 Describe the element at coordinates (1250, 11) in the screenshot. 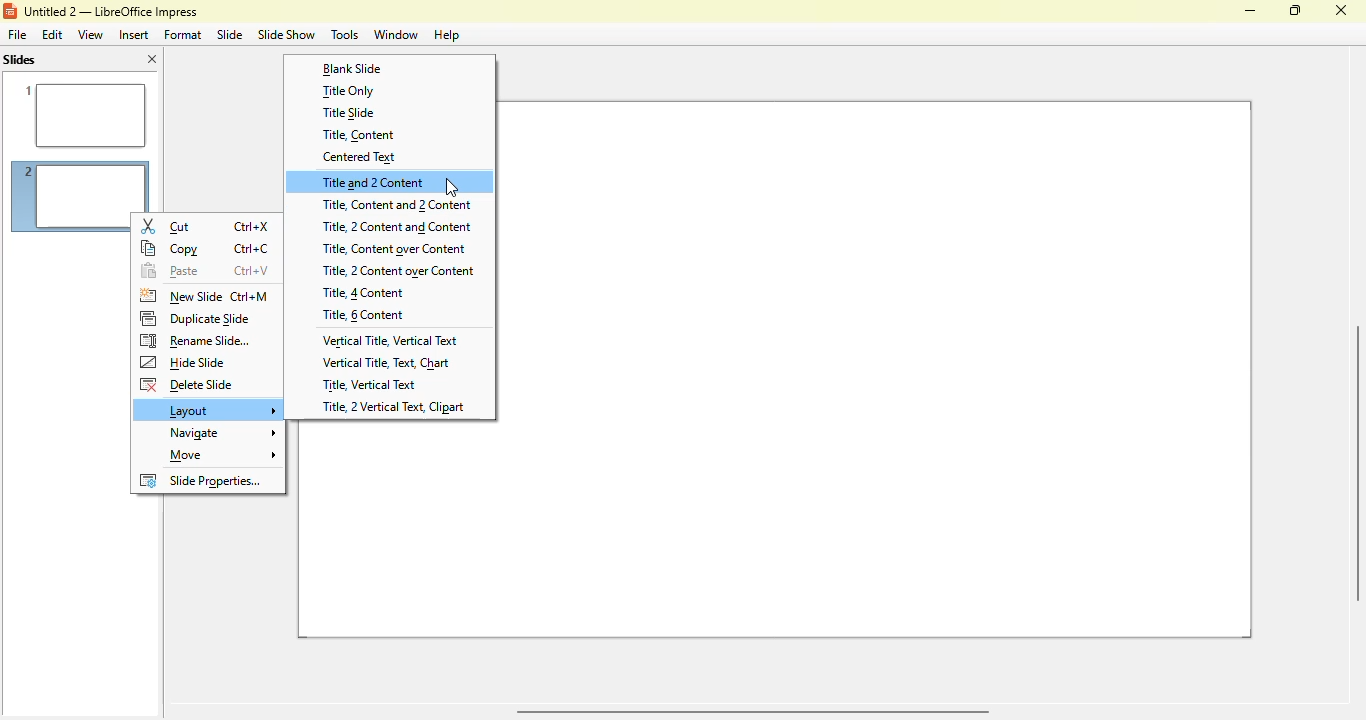

I see `minimize` at that location.